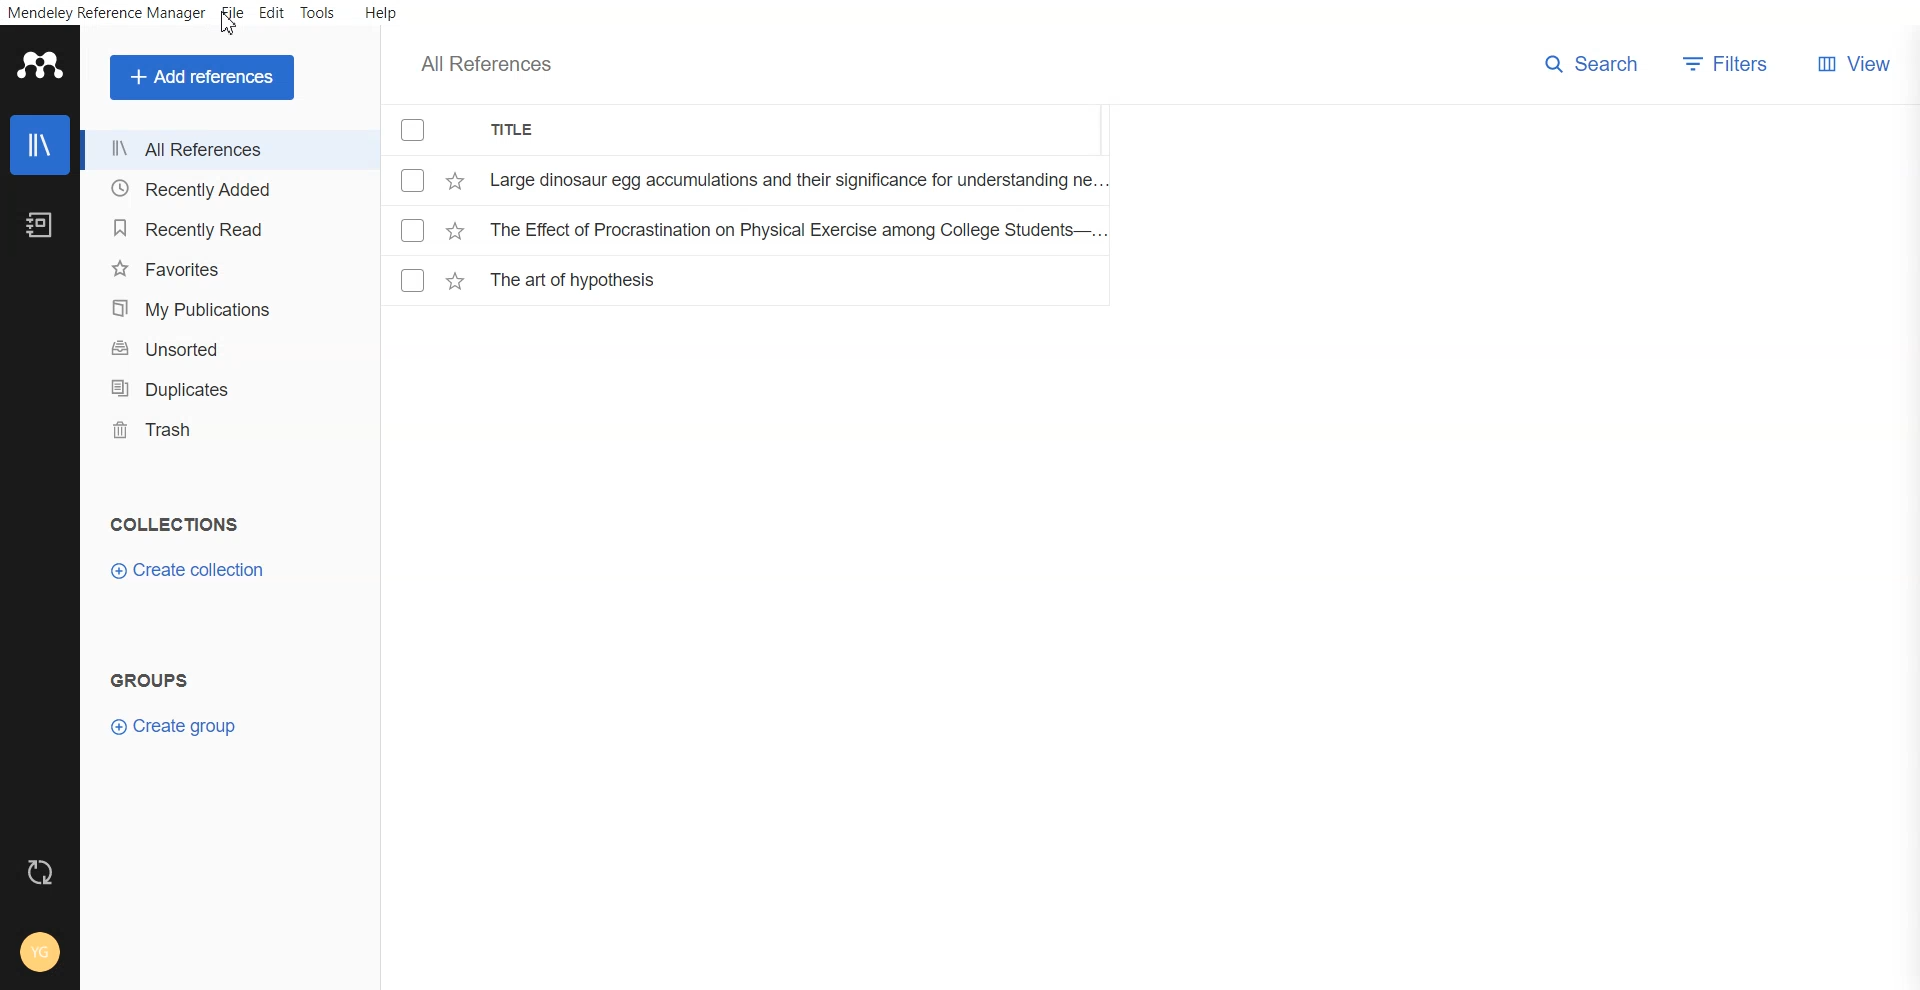 This screenshot has height=990, width=1920. What do you see at coordinates (1731, 64) in the screenshot?
I see `Filters` at bounding box center [1731, 64].